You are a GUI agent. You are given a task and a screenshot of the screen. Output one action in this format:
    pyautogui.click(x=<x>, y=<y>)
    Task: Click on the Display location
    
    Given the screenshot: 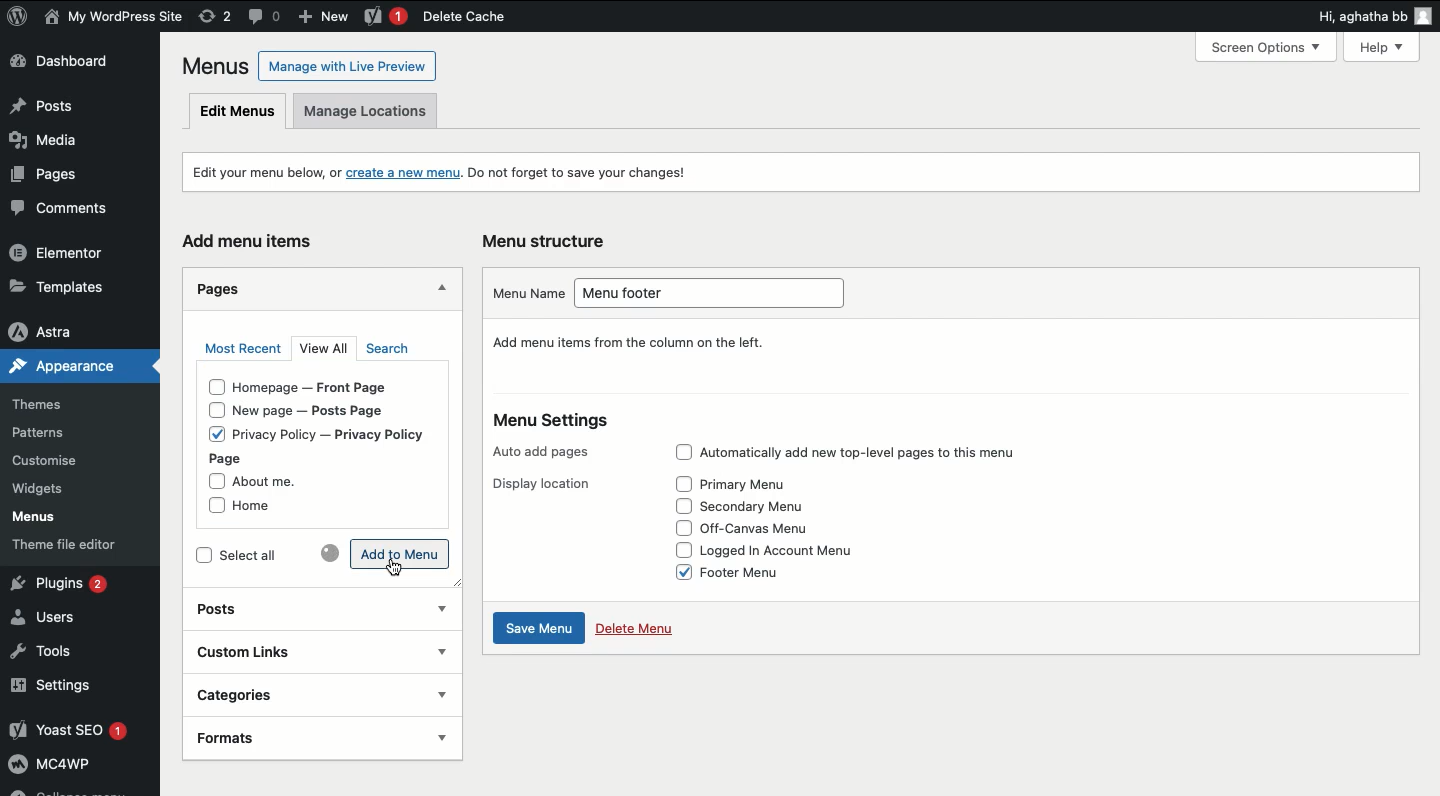 What is the action you would take?
    pyautogui.click(x=537, y=485)
    